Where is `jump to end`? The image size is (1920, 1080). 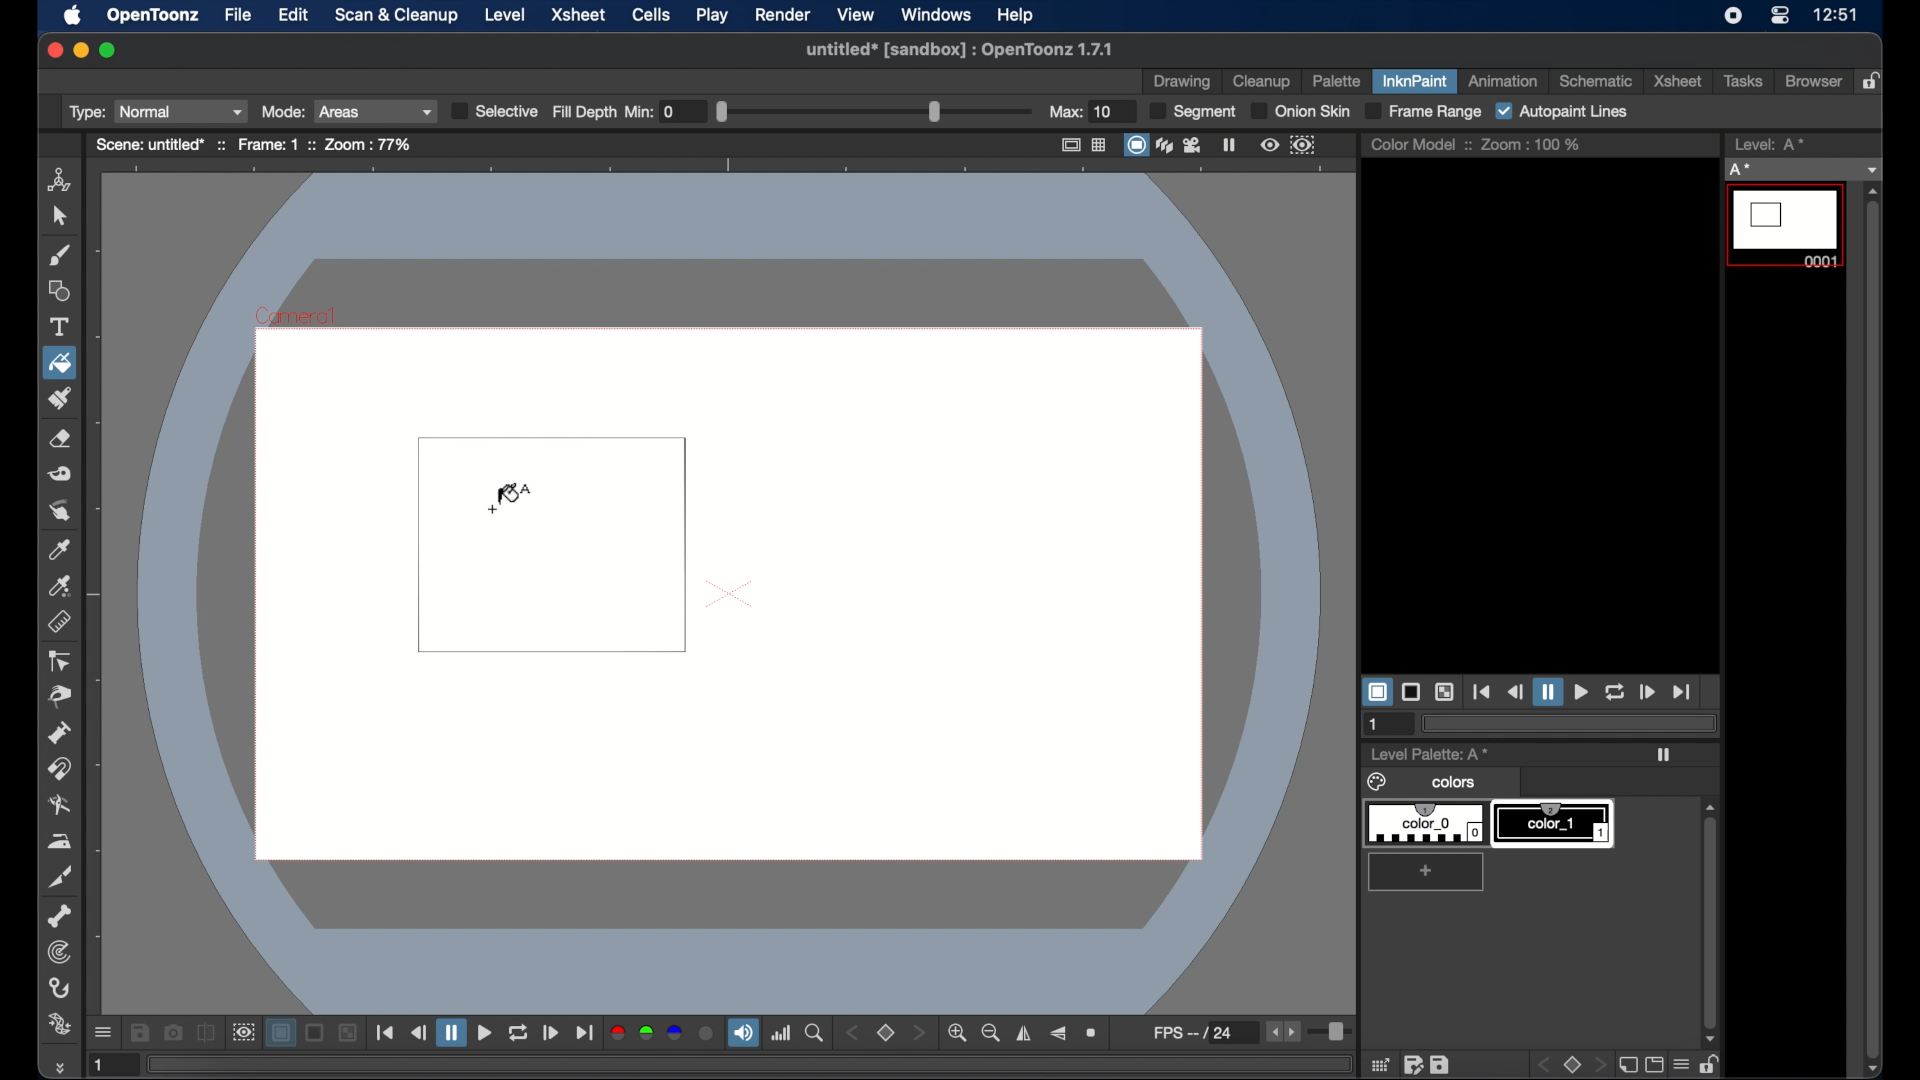 jump to end is located at coordinates (1682, 692).